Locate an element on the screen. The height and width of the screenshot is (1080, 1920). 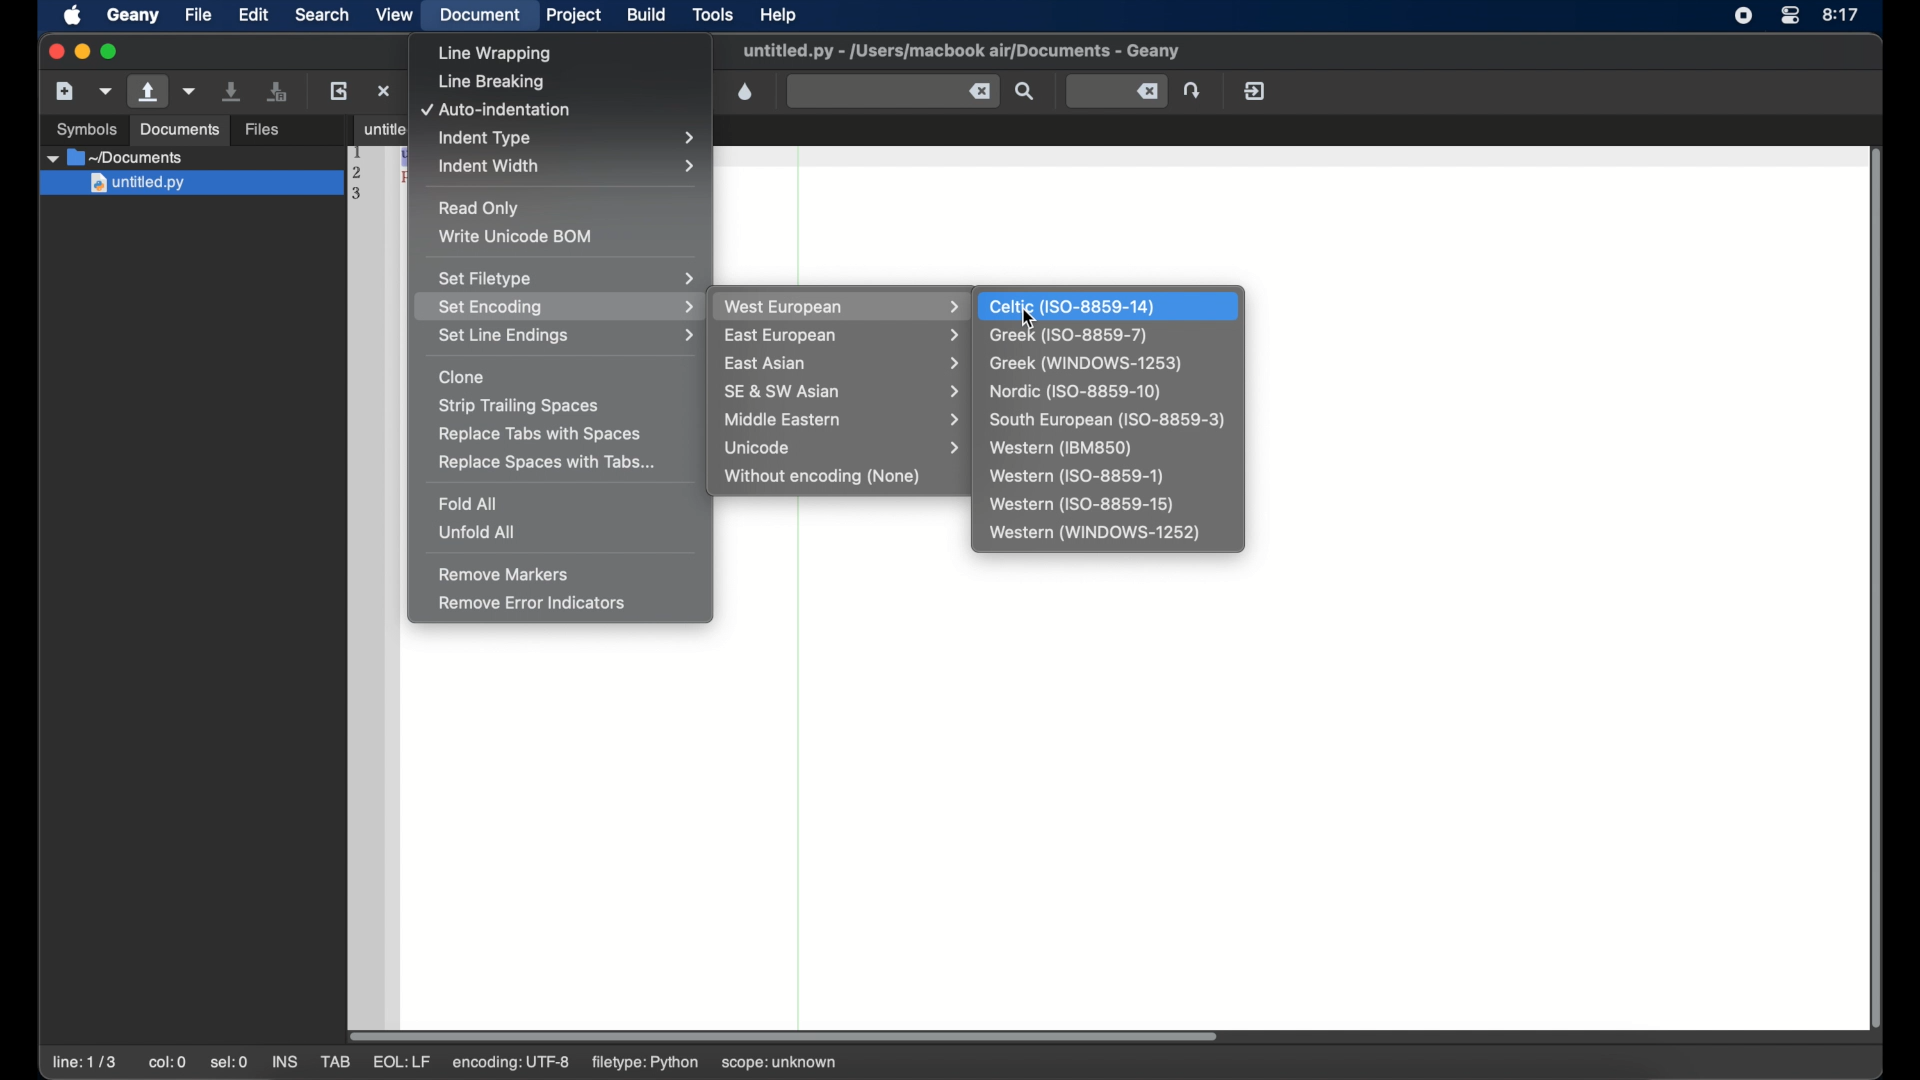
se & sw asian is located at coordinates (846, 391).